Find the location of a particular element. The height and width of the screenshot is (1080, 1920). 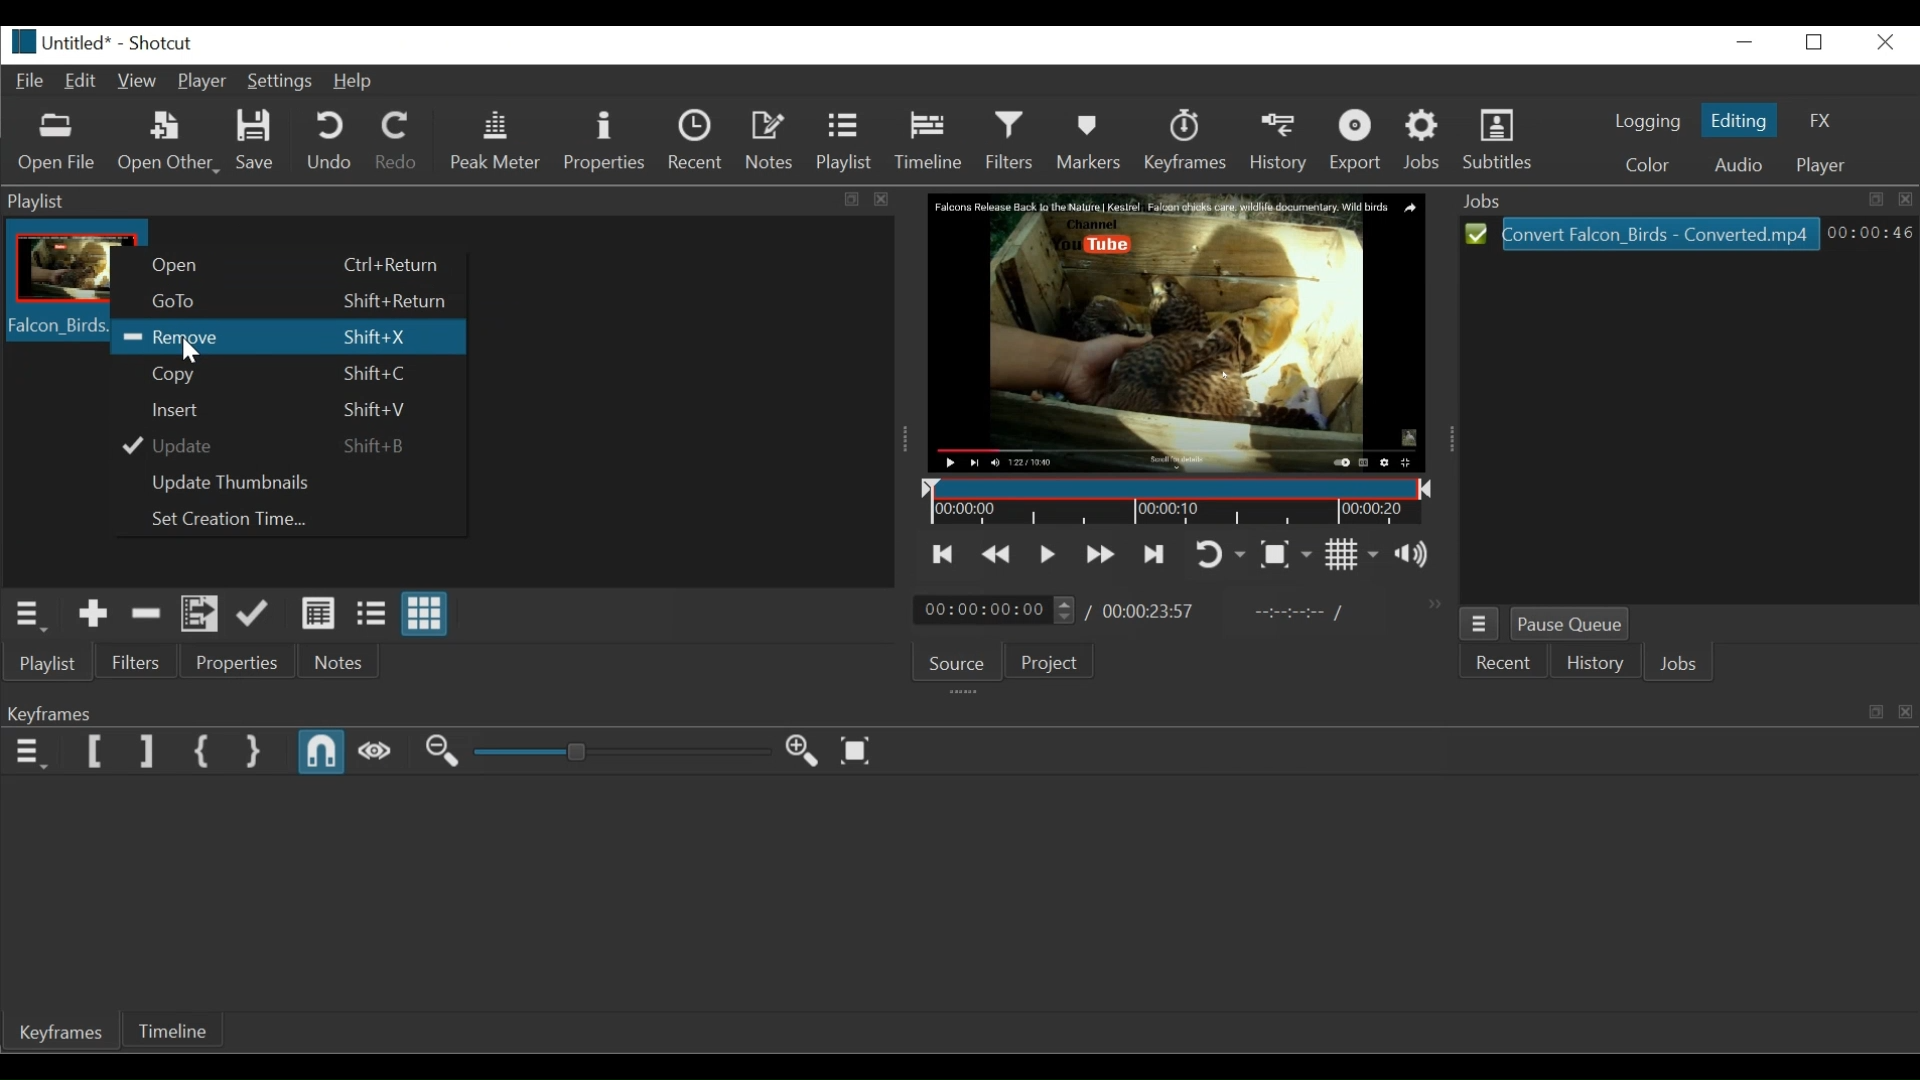

Playlist menu is located at coordinates (37, 615).